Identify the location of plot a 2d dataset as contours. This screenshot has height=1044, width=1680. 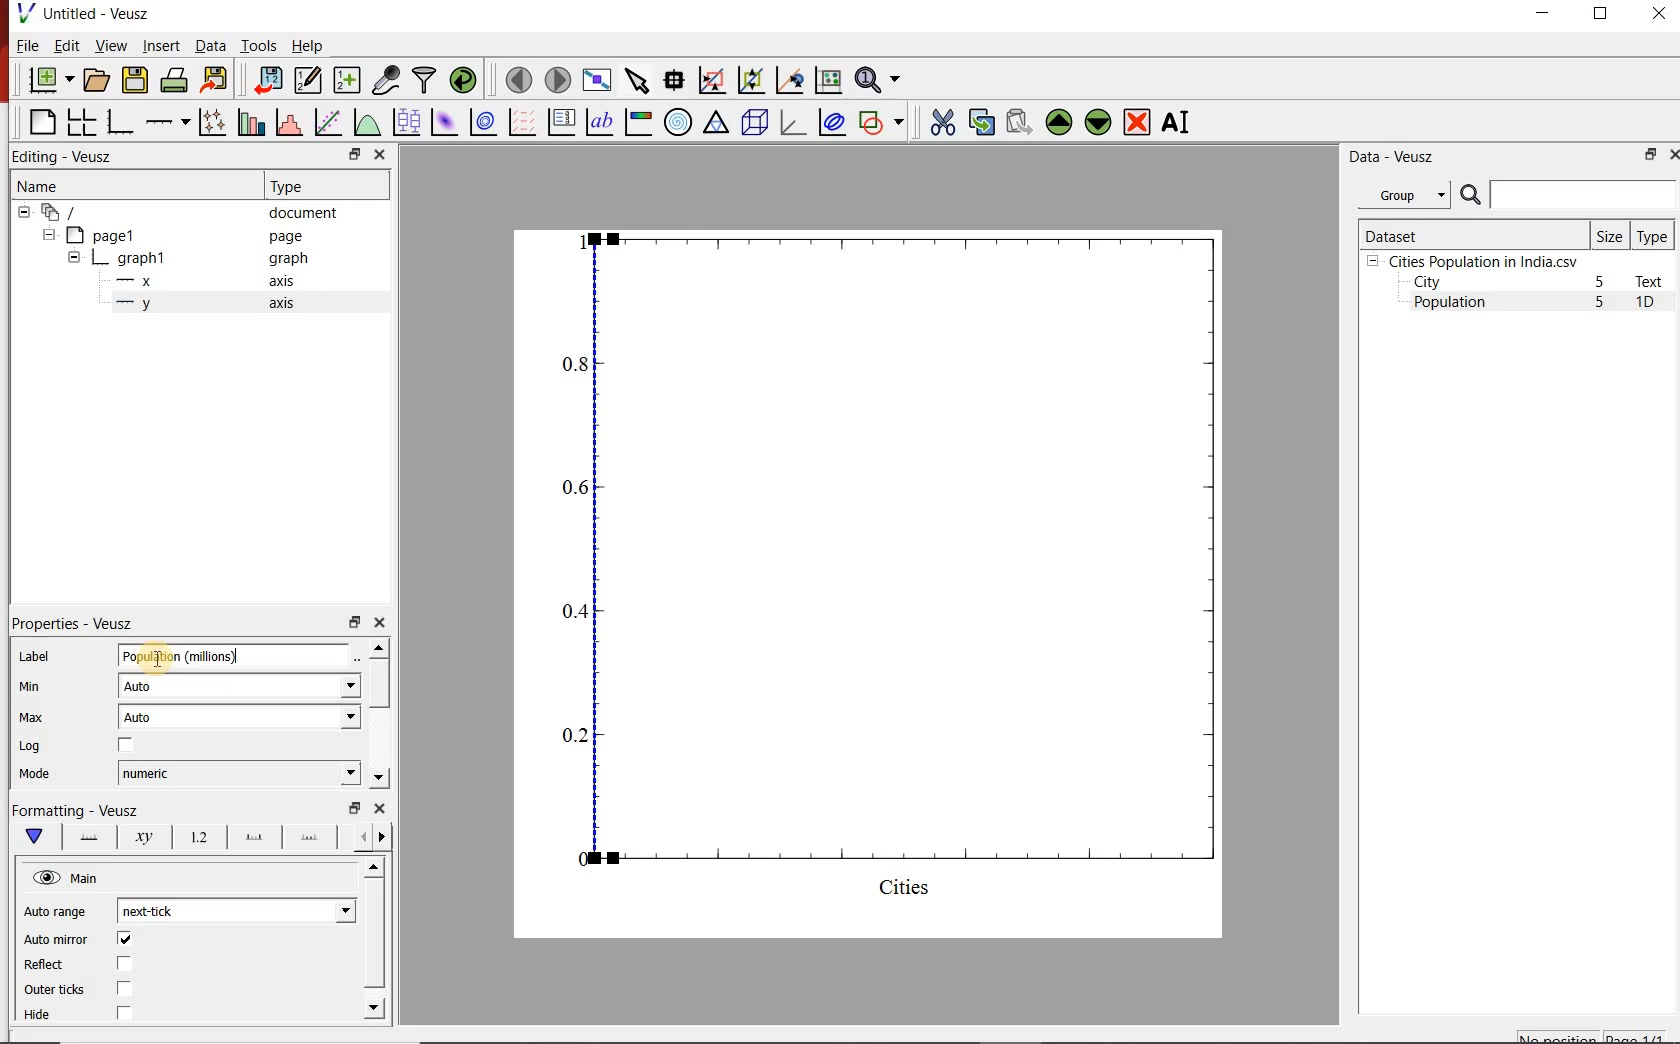
(481, 121).